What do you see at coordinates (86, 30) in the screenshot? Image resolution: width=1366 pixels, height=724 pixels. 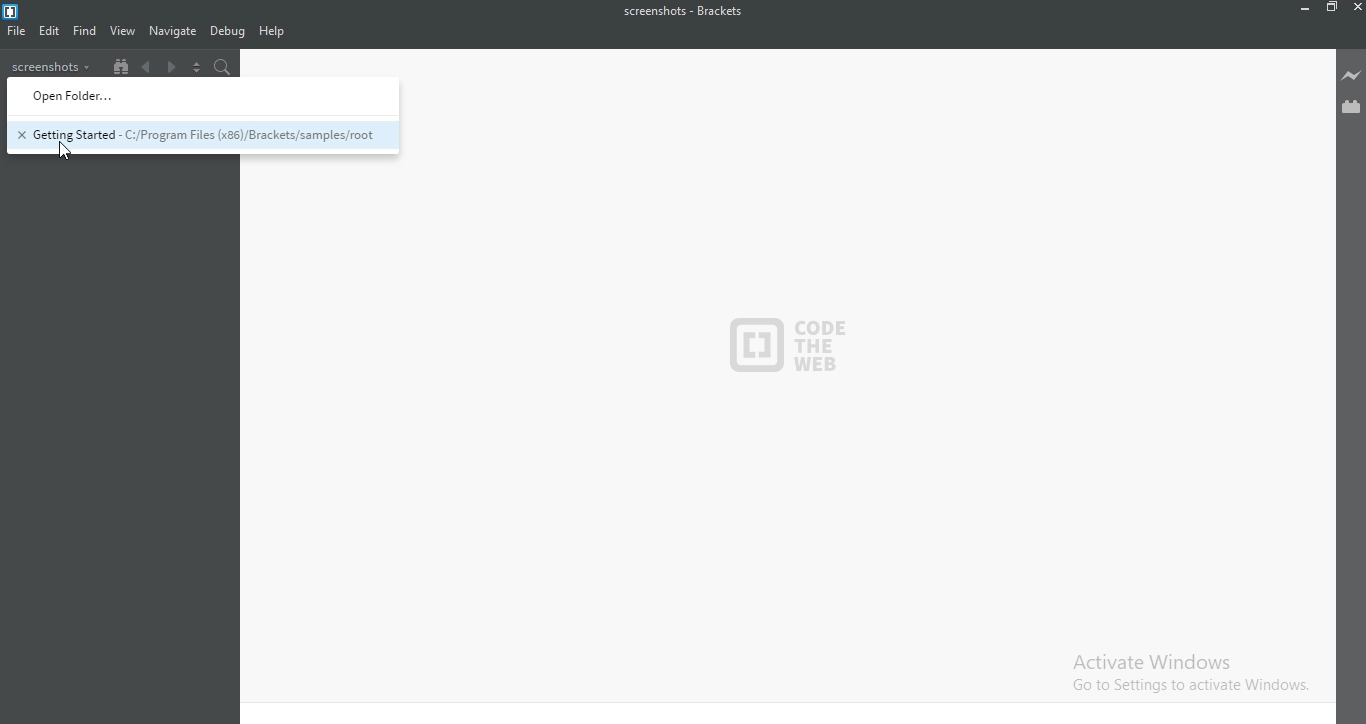 I see `find` at bounding box center [86, 30].